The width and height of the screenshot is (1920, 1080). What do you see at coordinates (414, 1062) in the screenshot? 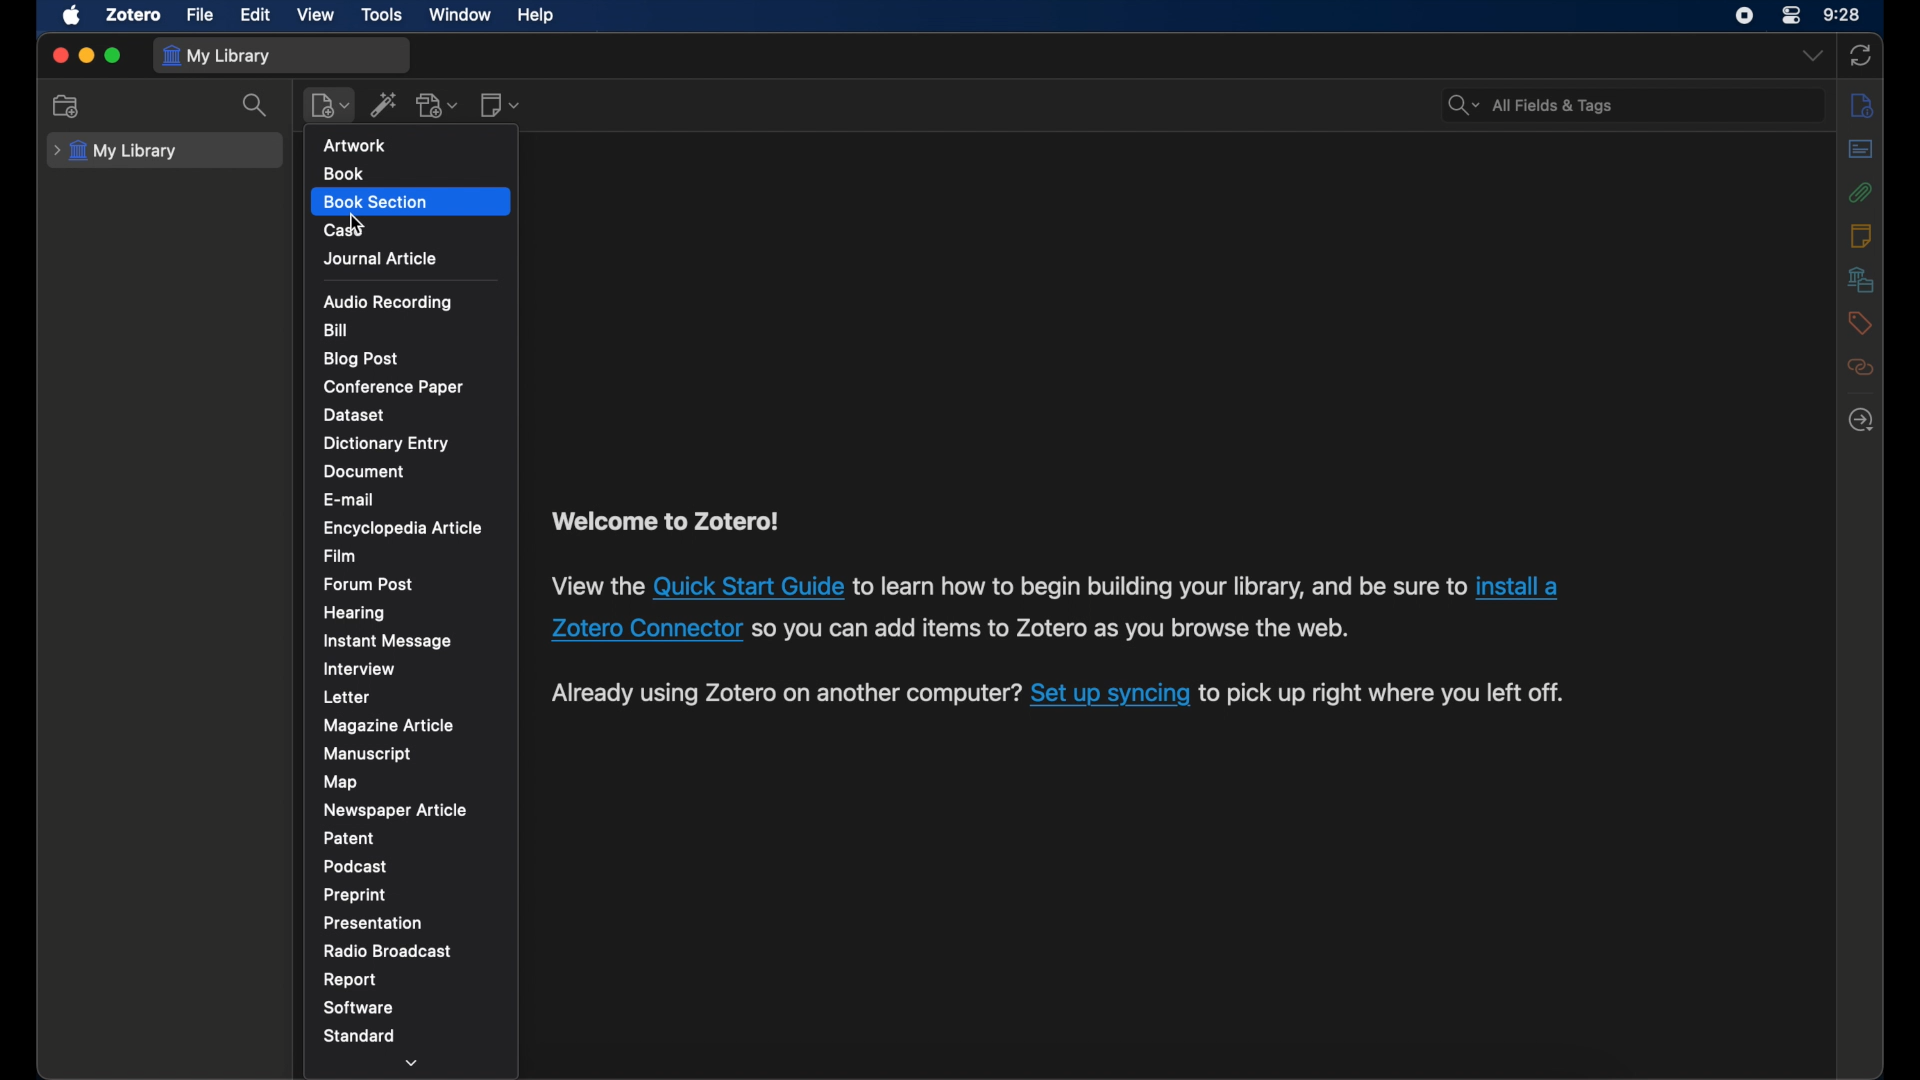
I see `dropdown` at bounding box center [414, 1062].